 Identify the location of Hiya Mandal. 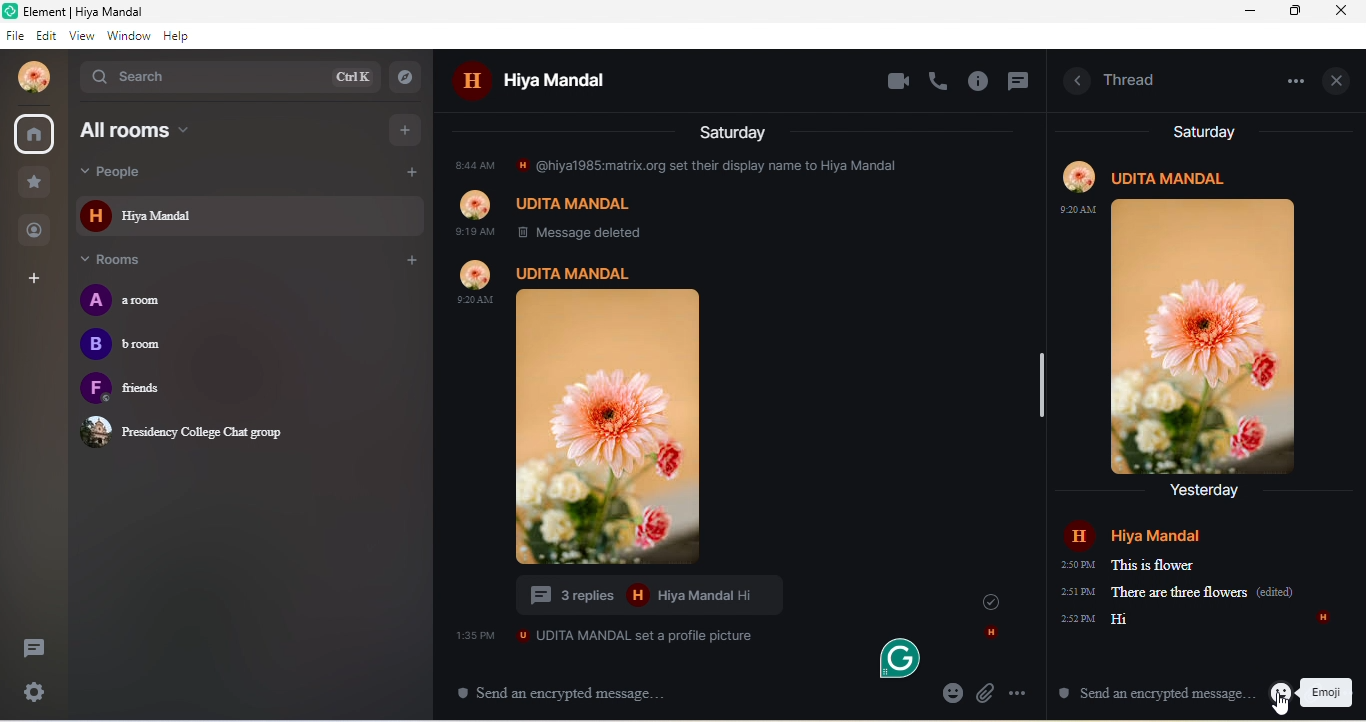
(1143, 533).